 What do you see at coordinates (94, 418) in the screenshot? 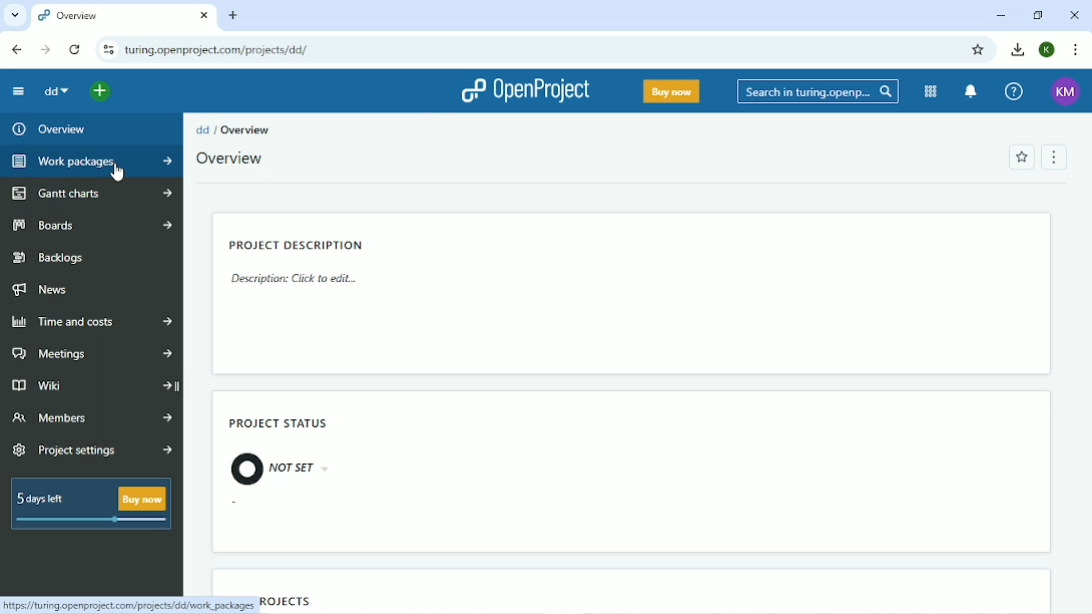
I see `Members` at bounding box center [94, 418].